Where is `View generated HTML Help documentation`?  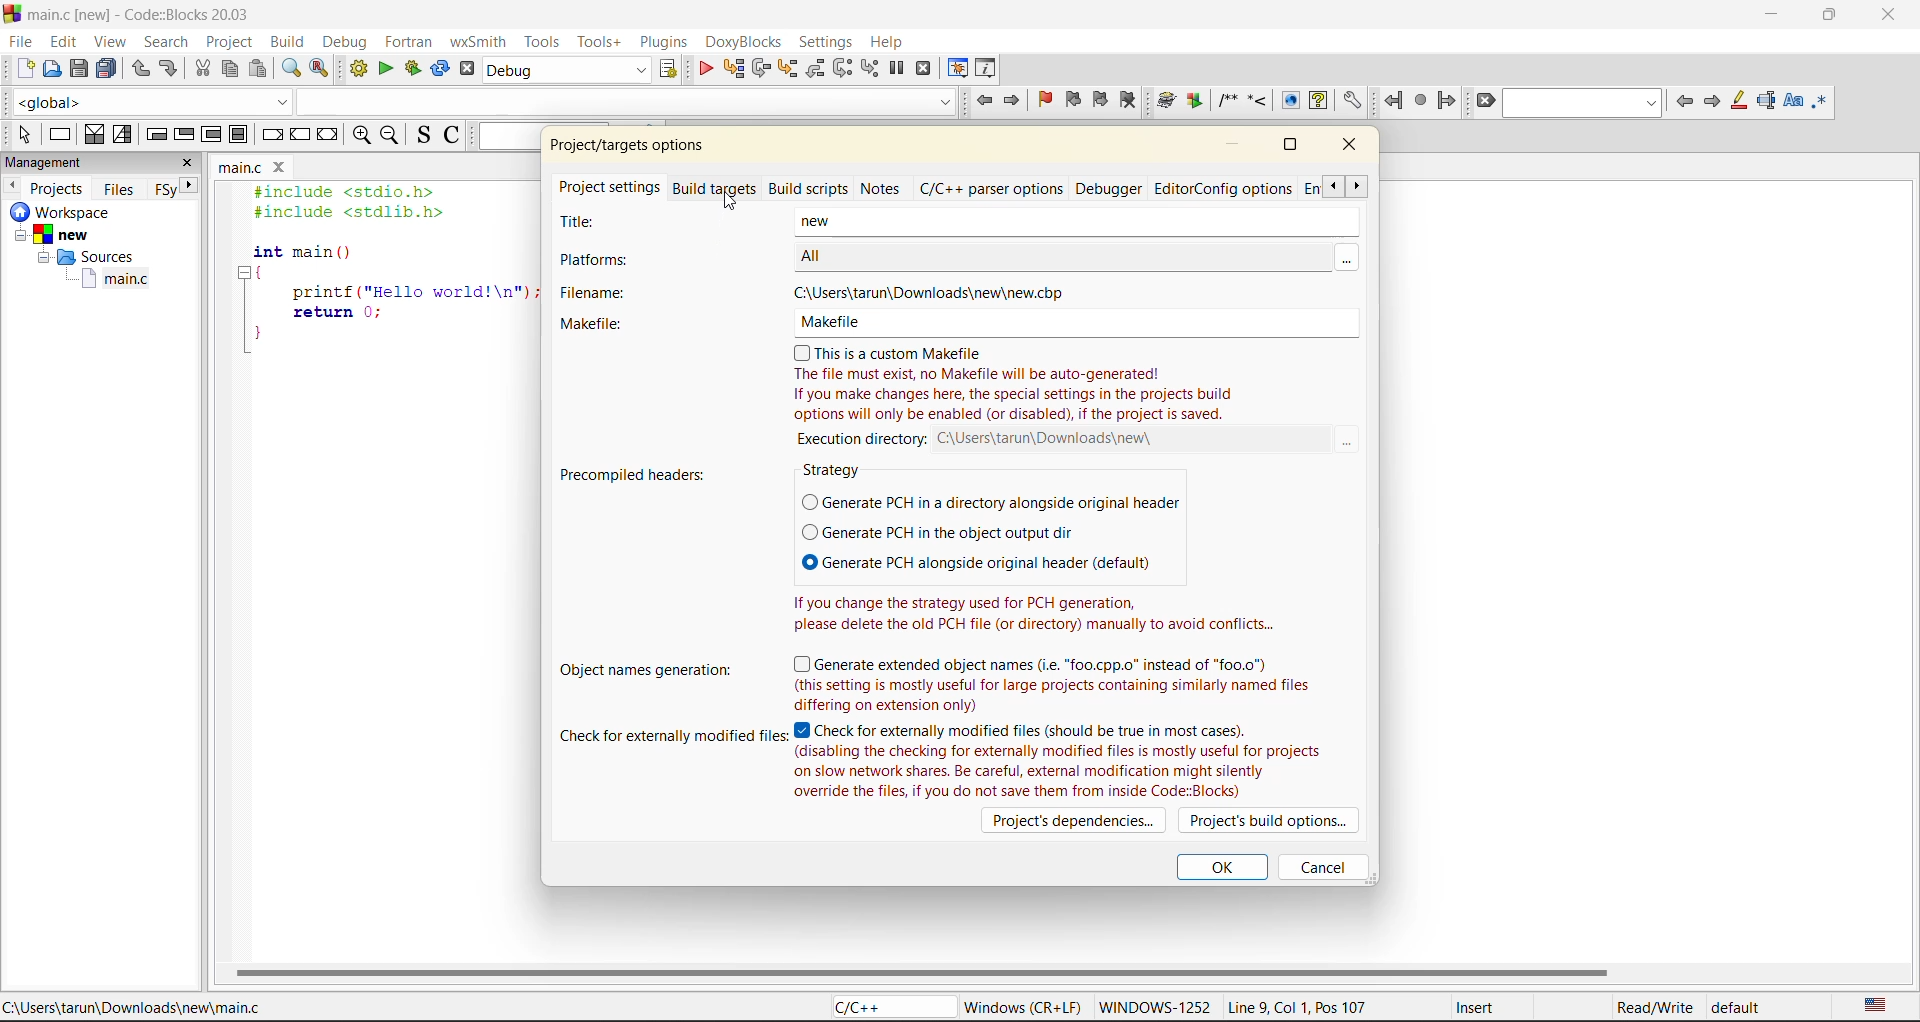 View generated HTML Help documentation is located at coordinates (1318, 99).